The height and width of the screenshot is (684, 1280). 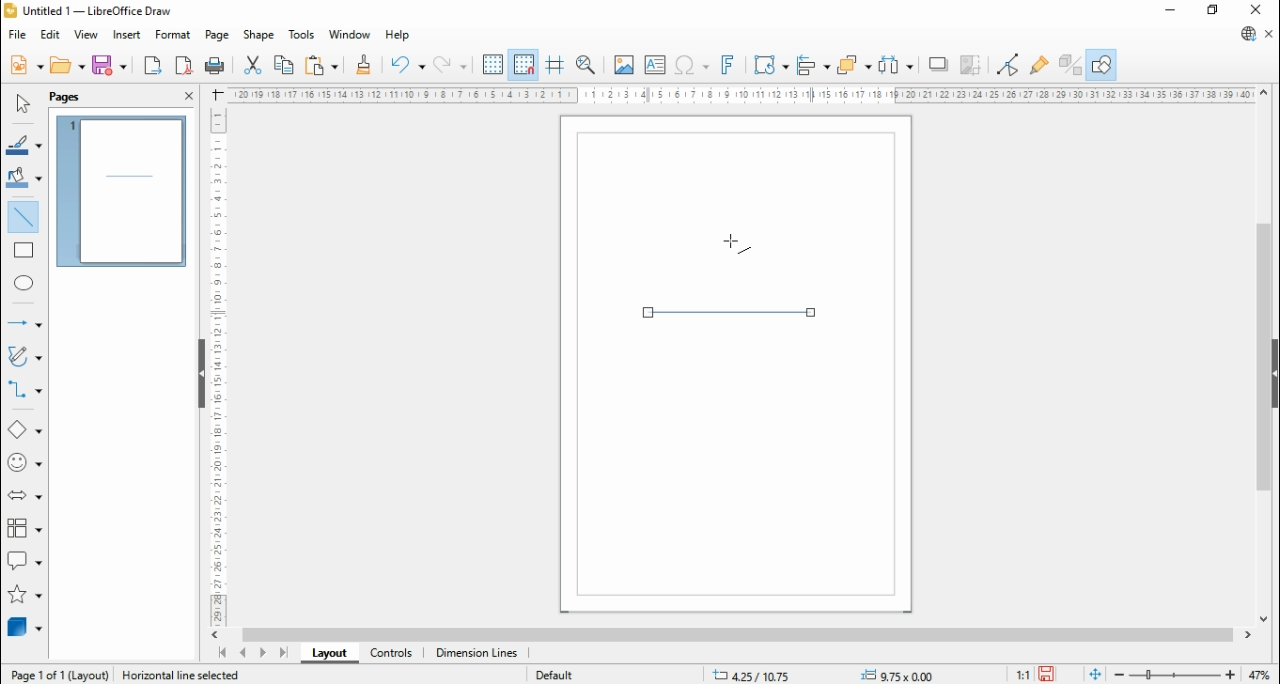 What do you see at coordinates (940, 64) in the screenshot?
I see `shadow` at bounding box center [940, 64].